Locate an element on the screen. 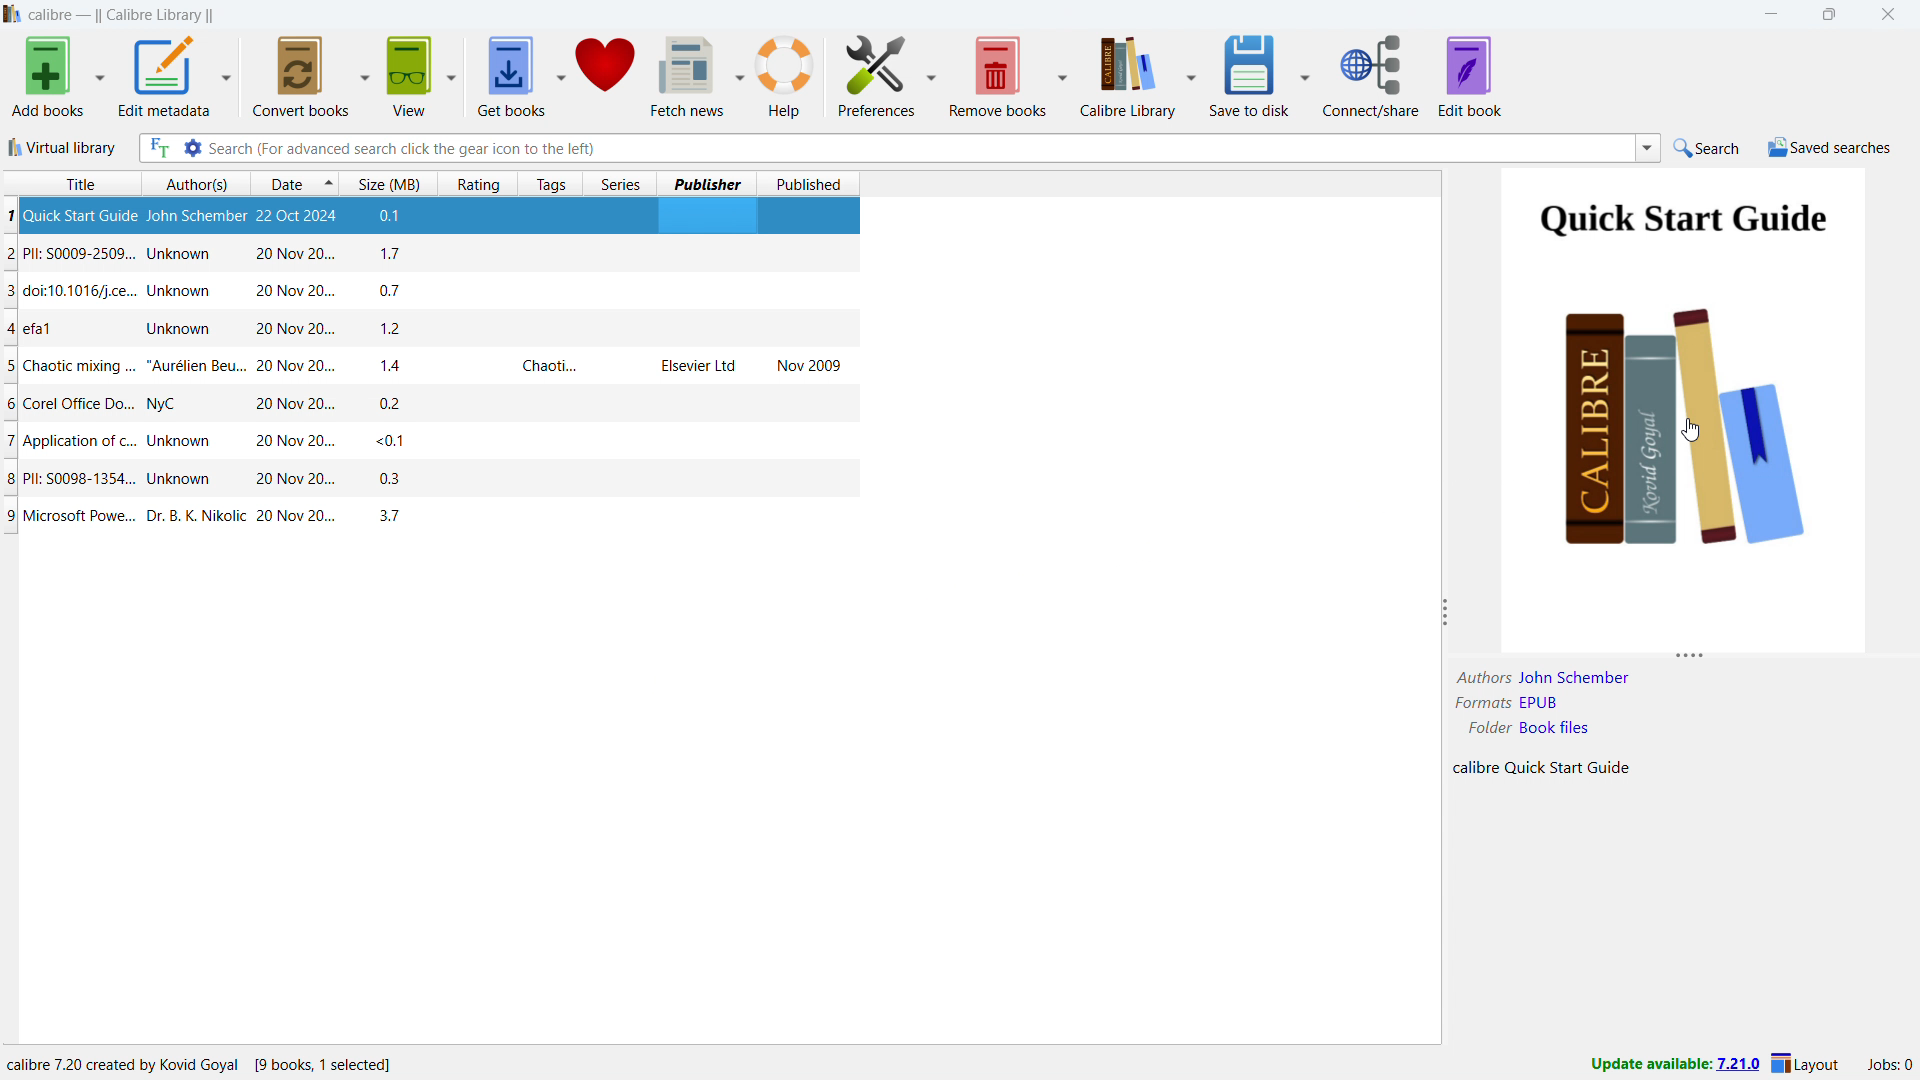 This screenshot has width=1920, height=1080. 20 Nov 20.. is located at coordinates (291, 289).